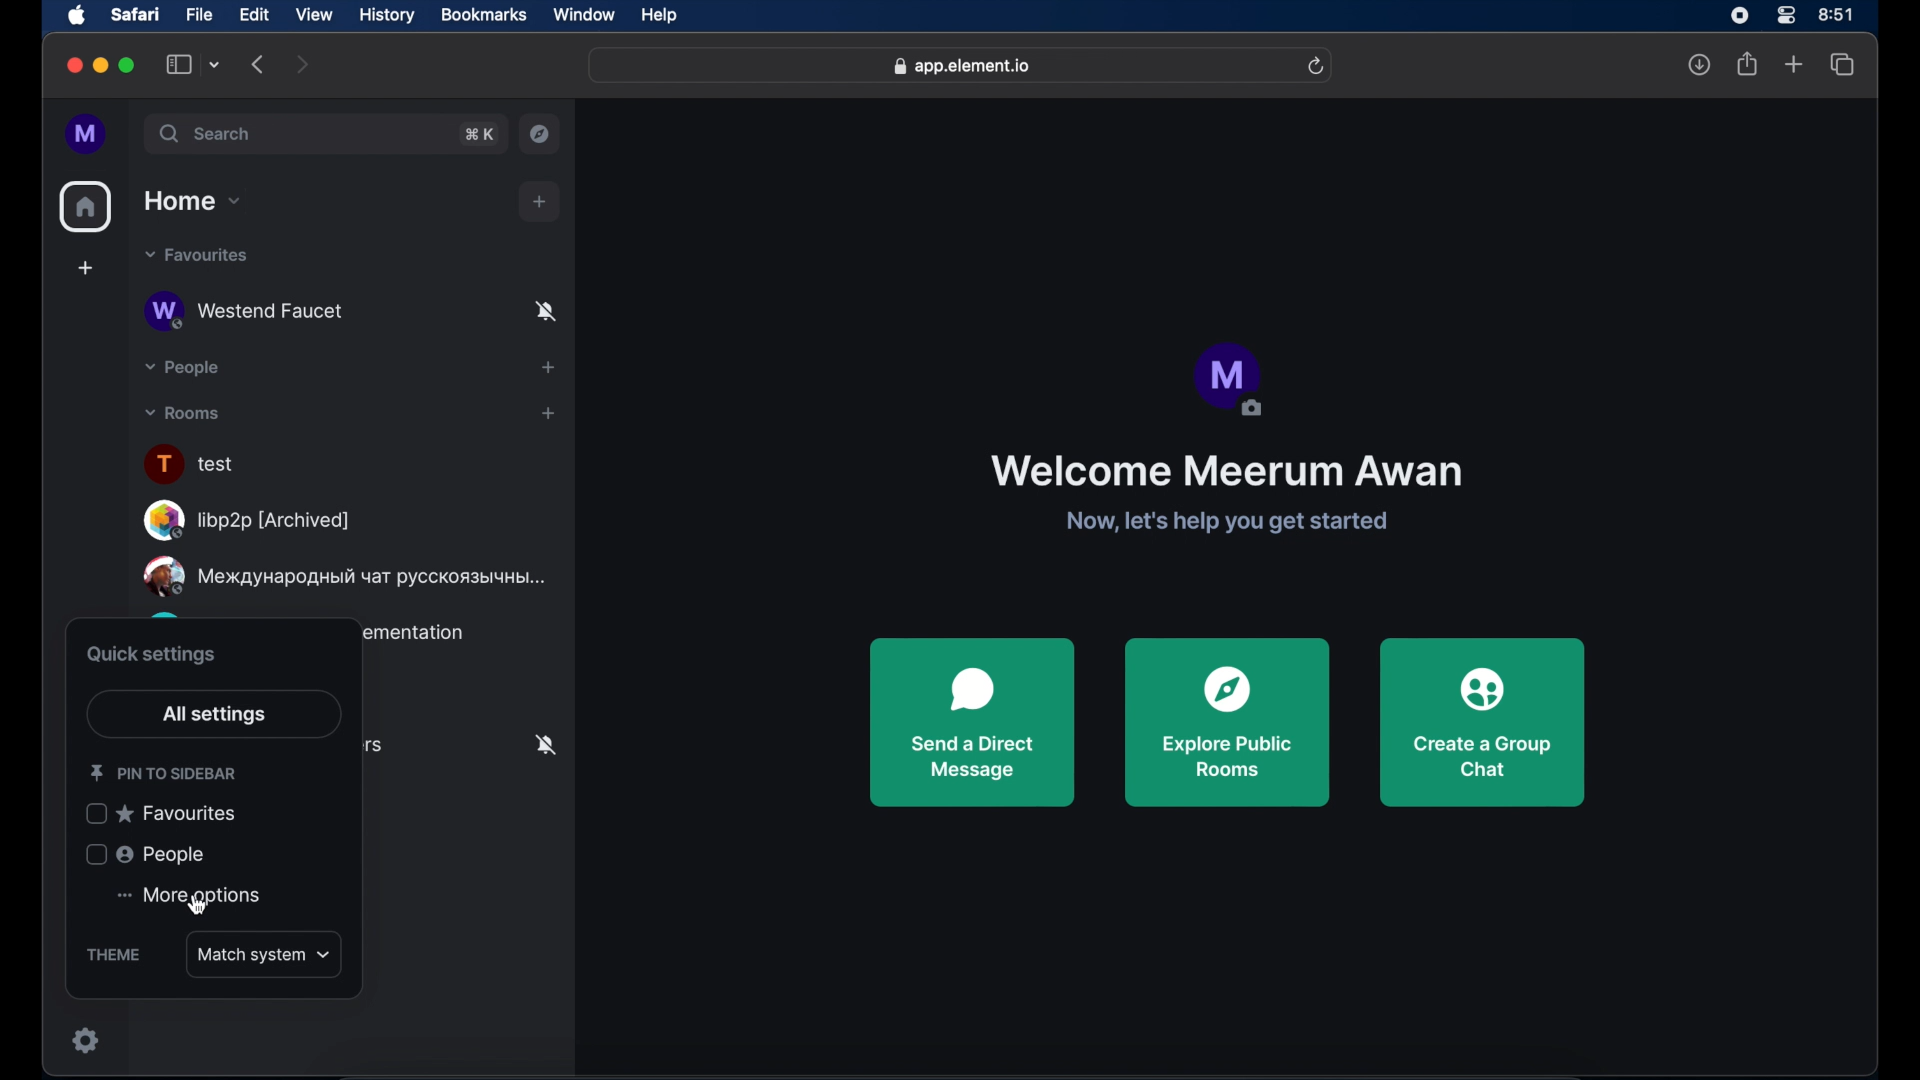  Describe the element at coordinates (1225, 523) in the screenshot. I see `now lets help you get started` at that location.